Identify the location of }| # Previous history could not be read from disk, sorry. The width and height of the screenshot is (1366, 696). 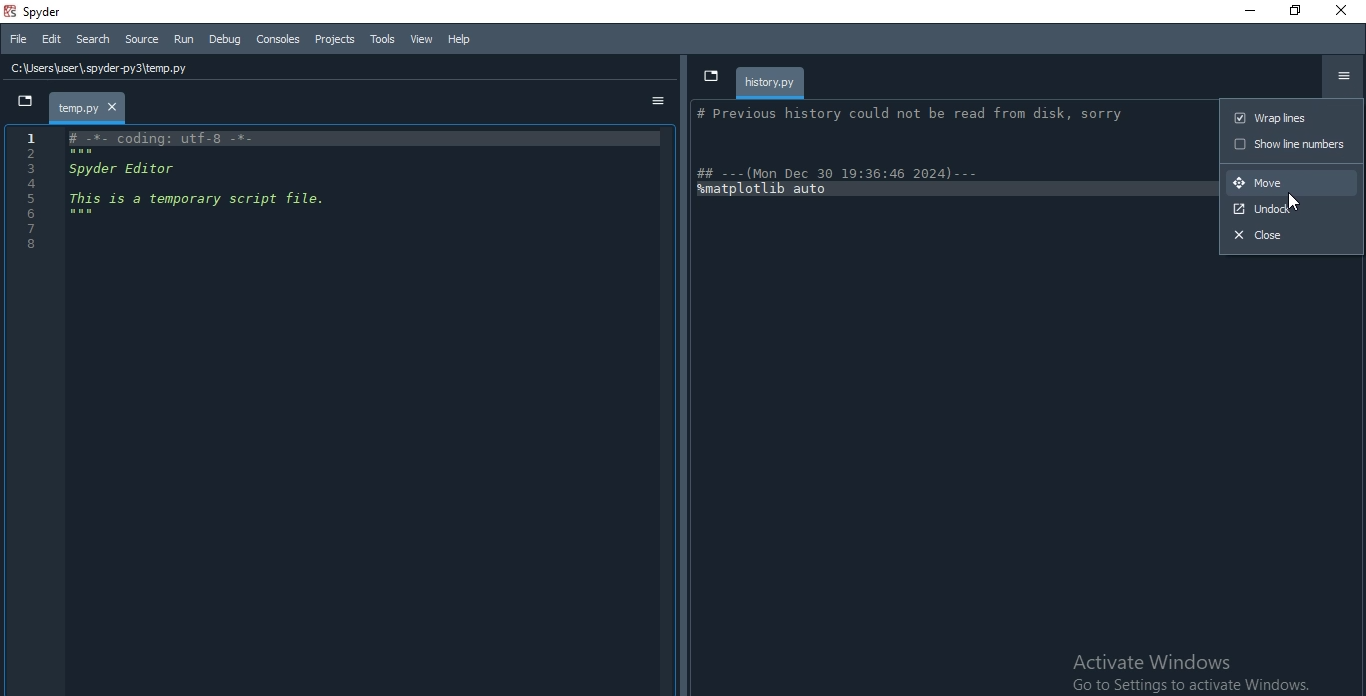
(917, 116).